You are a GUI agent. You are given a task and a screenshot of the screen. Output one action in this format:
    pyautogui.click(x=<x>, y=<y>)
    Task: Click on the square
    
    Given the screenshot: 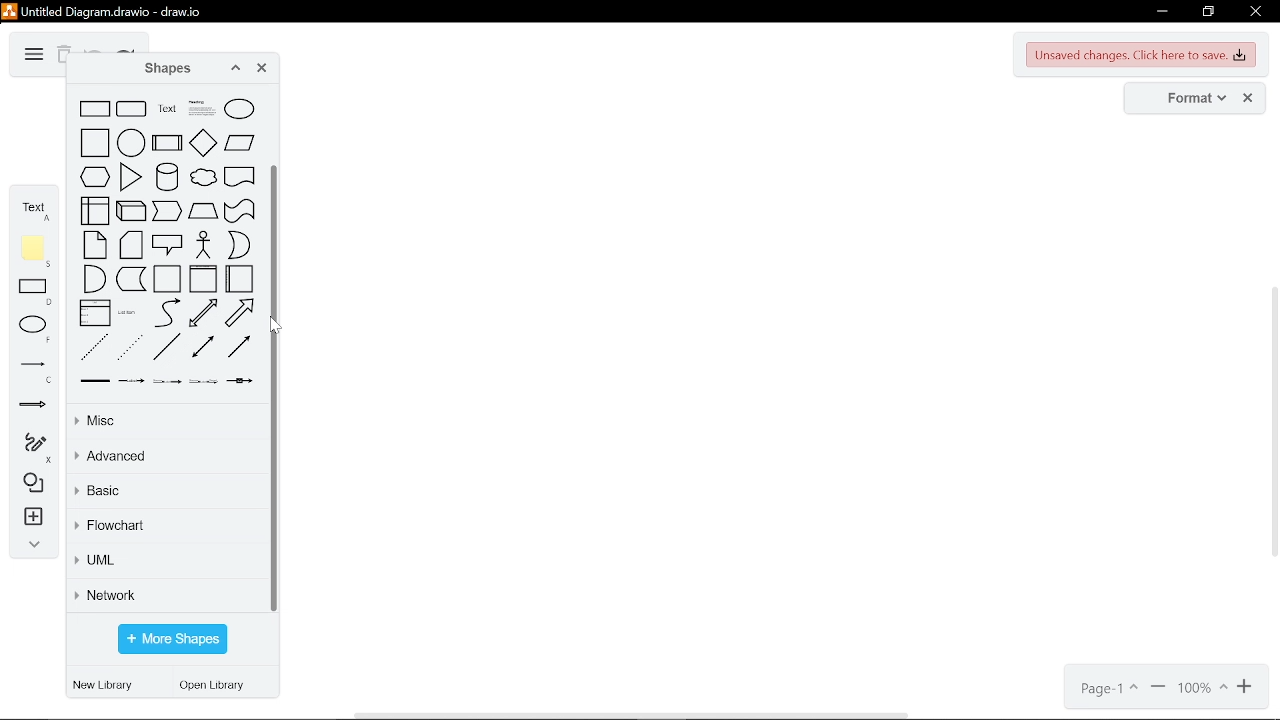 What is the action you would take?
    pyautogui.click(x=95, y=142)
    